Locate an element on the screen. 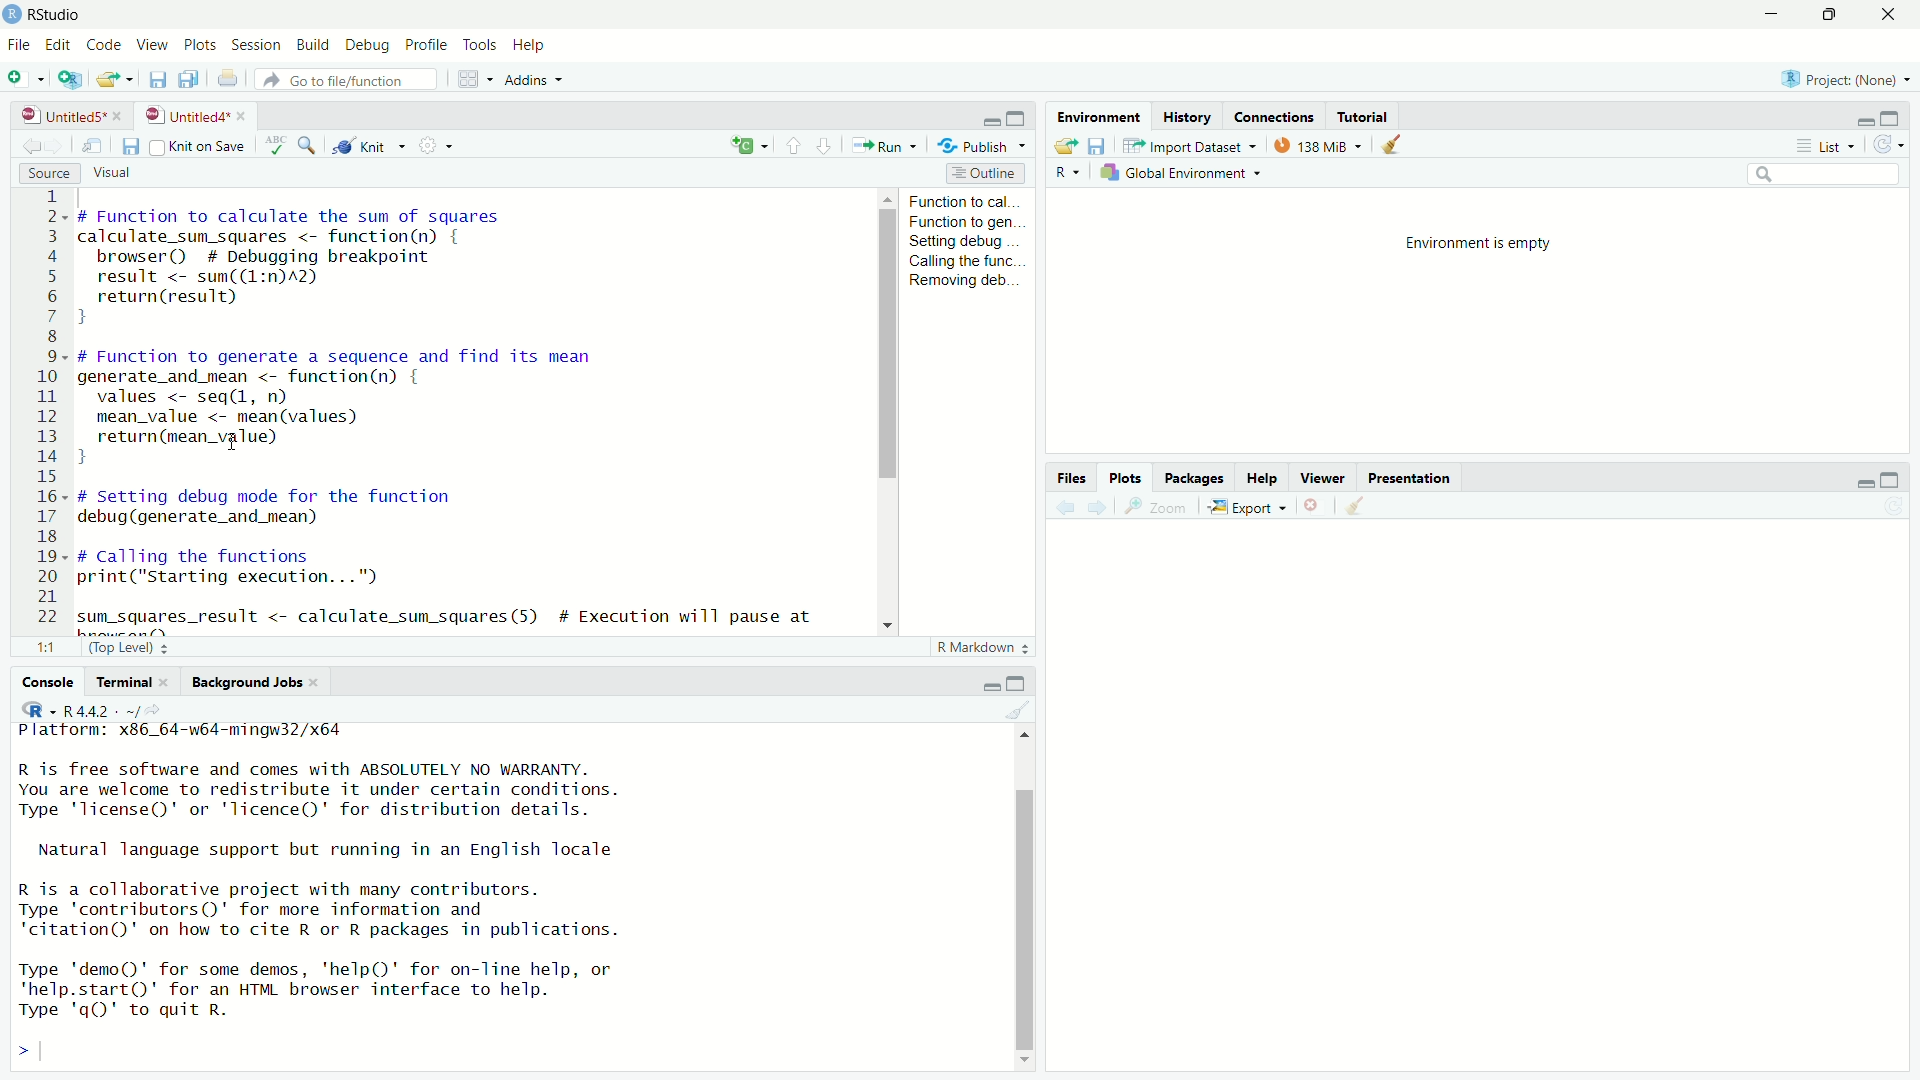 The height and width of the screenshot is (1080, 1920). move up is located at coordinates (885, 197).